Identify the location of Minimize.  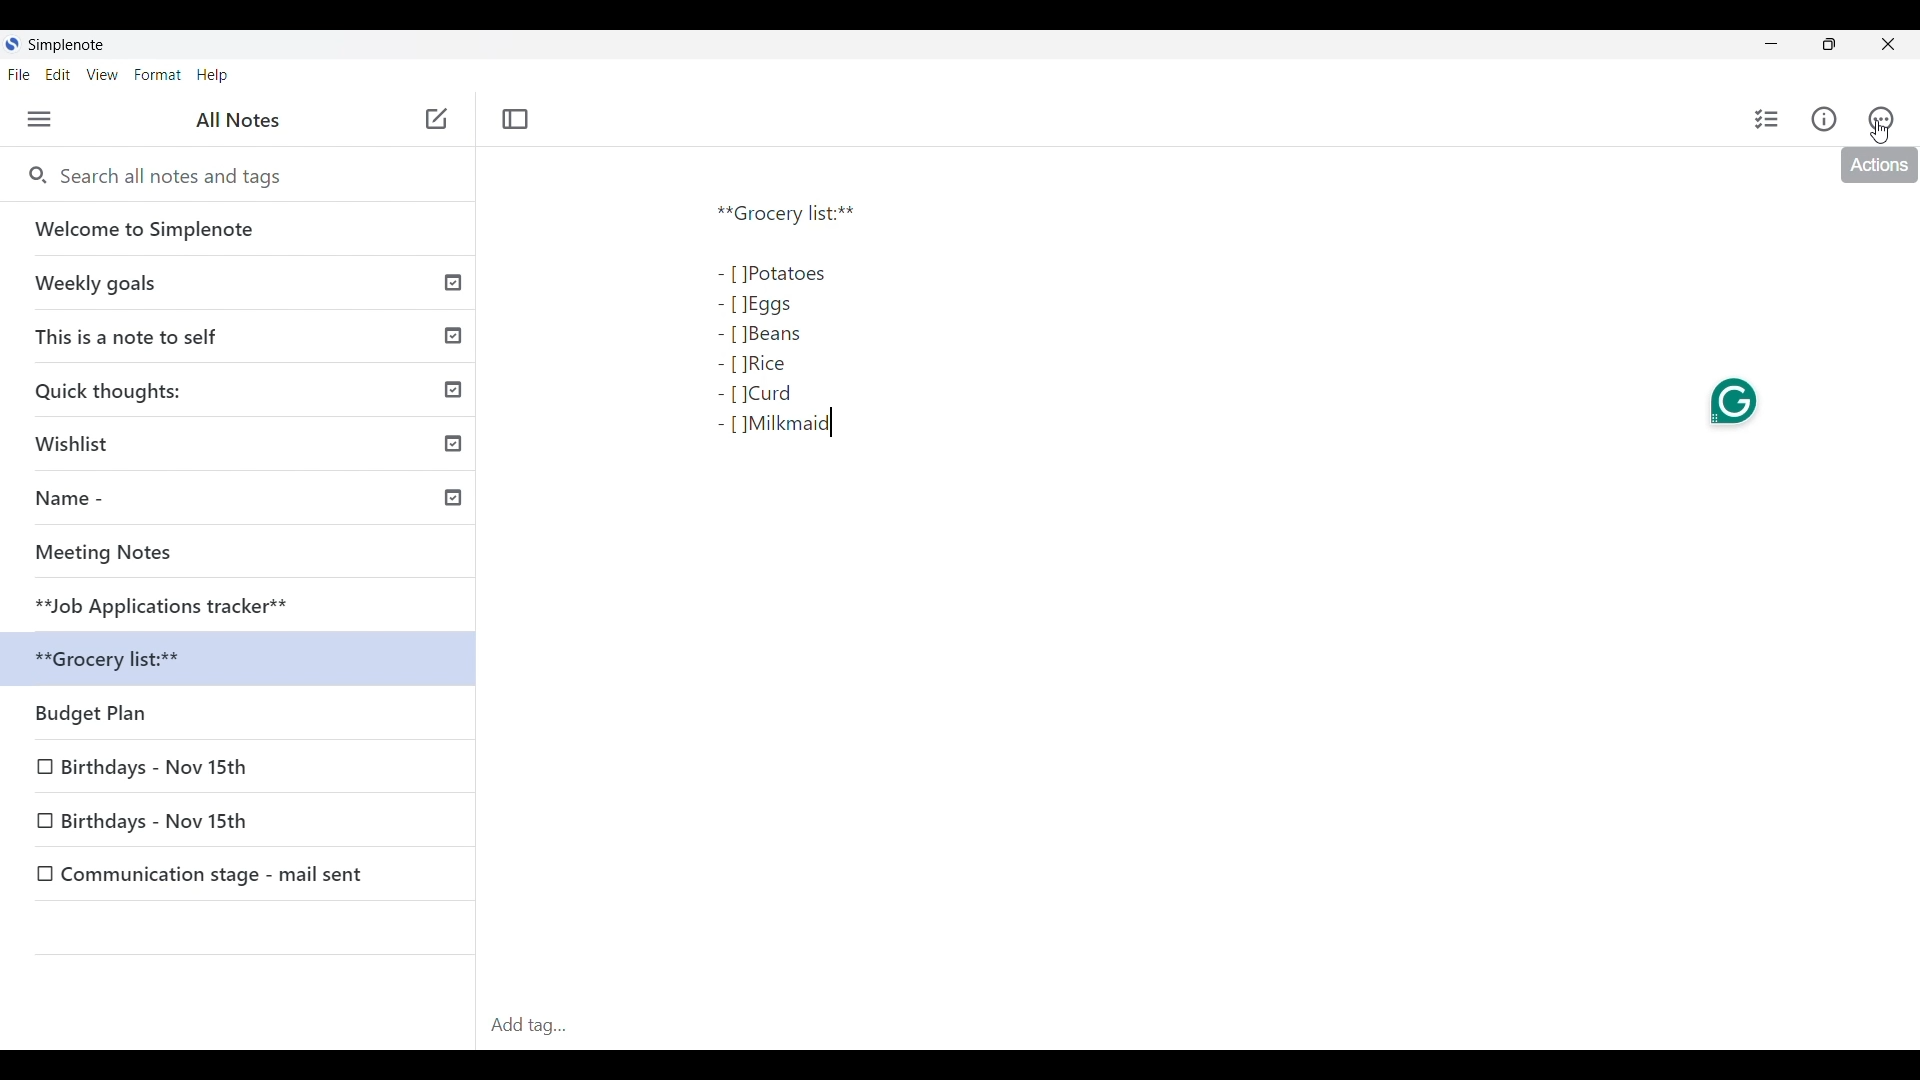
(1766, 44).